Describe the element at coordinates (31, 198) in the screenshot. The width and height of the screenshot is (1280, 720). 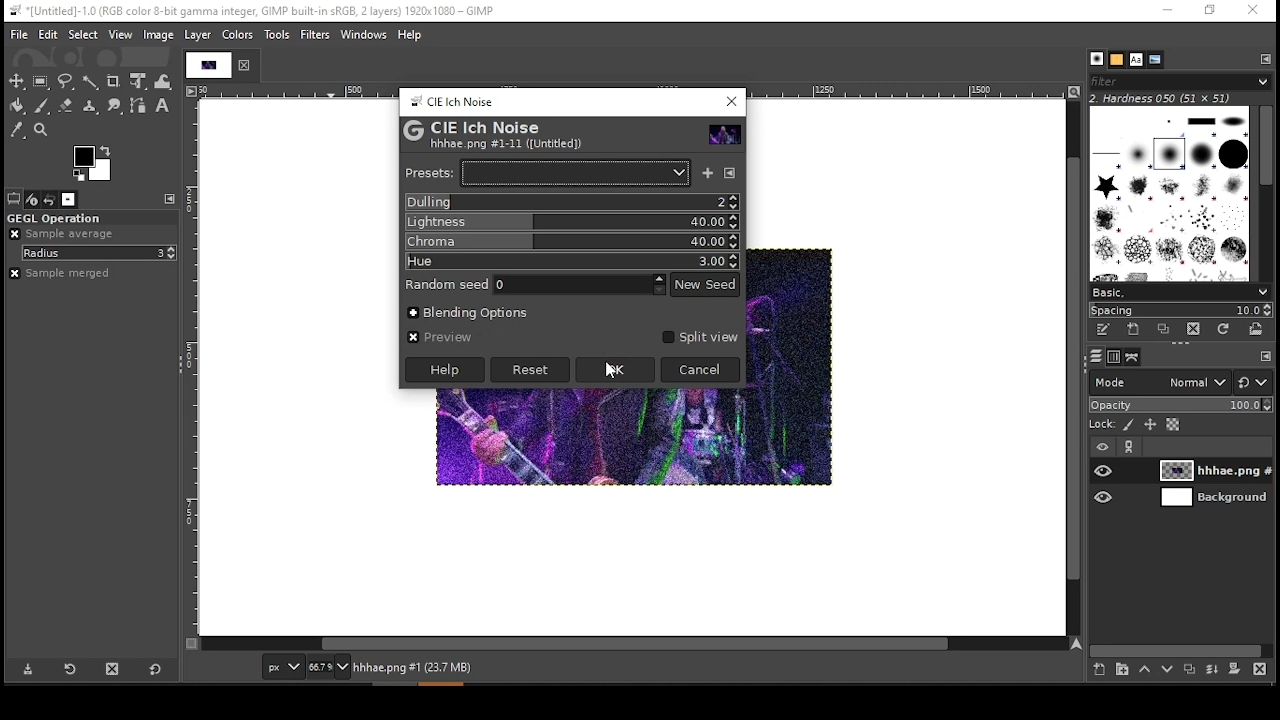
I see `device status` at that location.